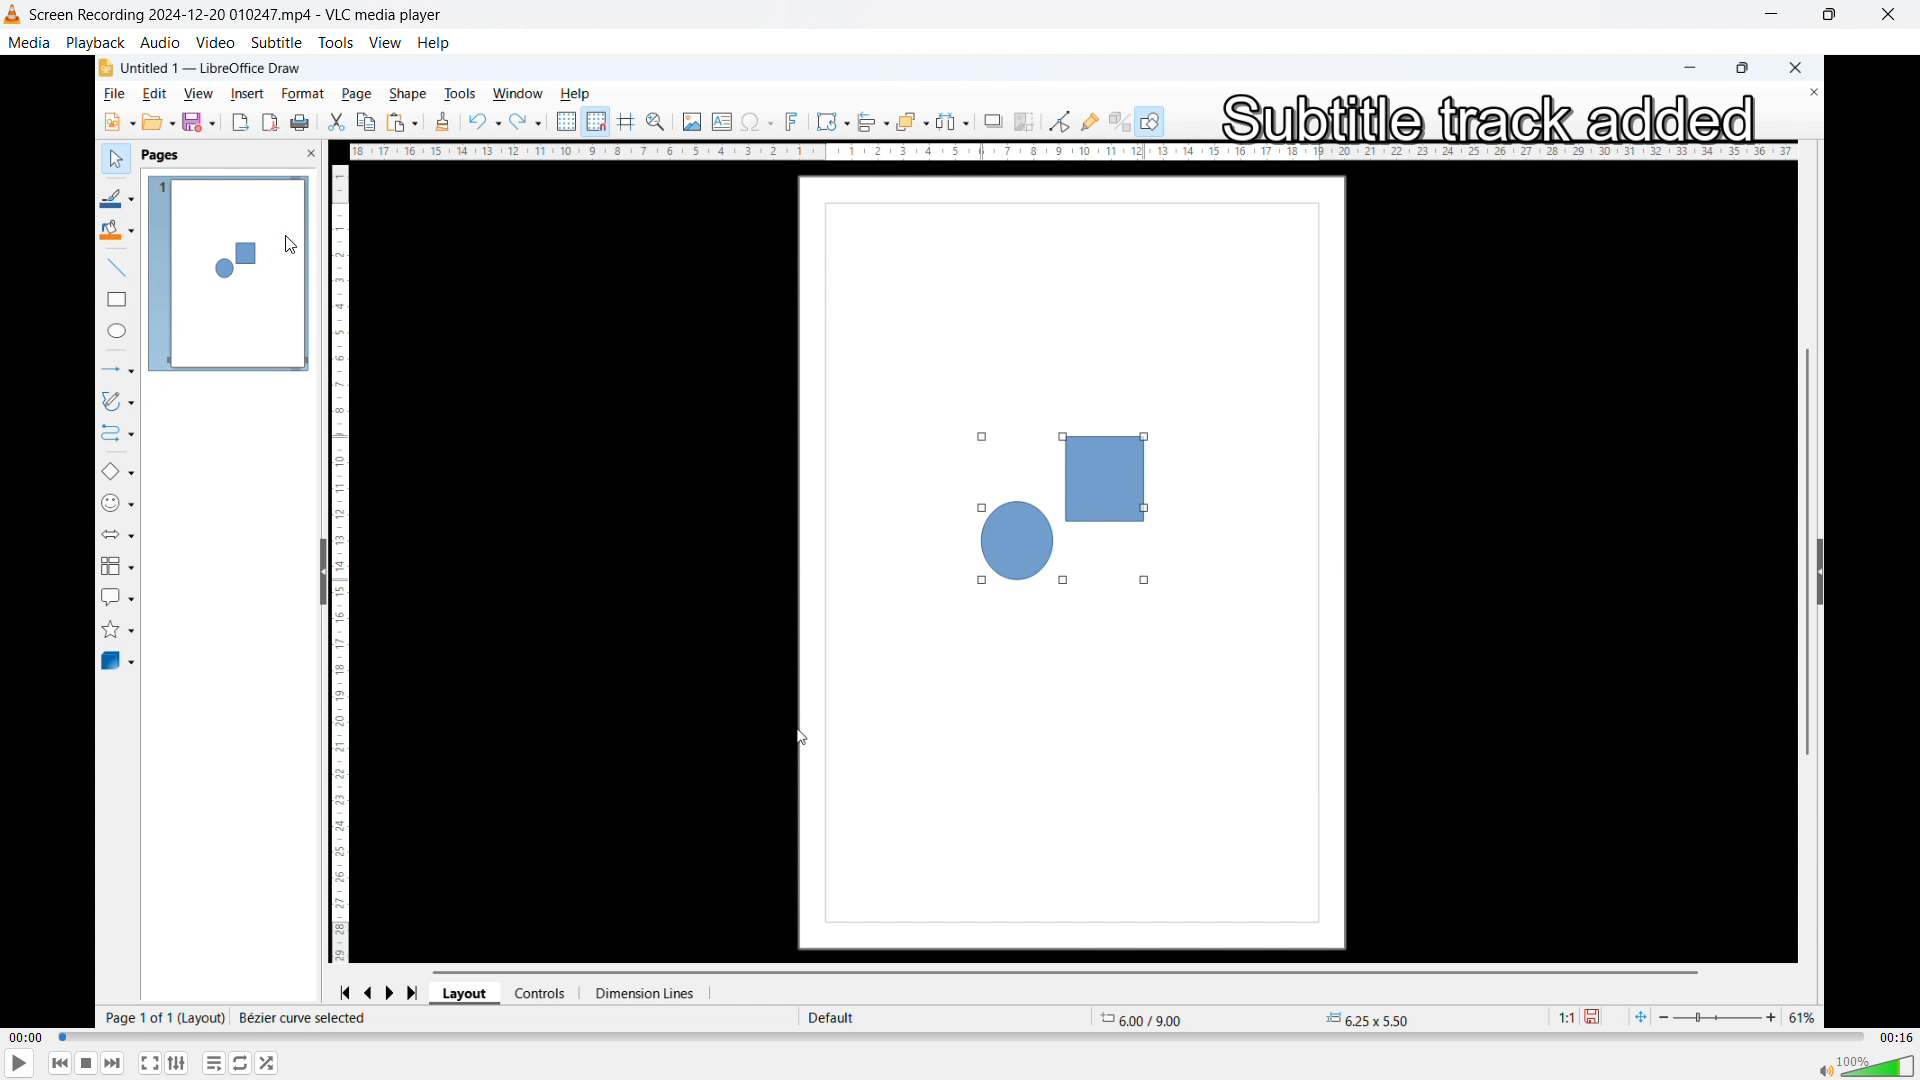 The width and height of the screenshot is (1920, 1080). Describe the element at coordinates (1366, 1019) in the screenshot. I see `object position- 6.25x5.50` at that location.